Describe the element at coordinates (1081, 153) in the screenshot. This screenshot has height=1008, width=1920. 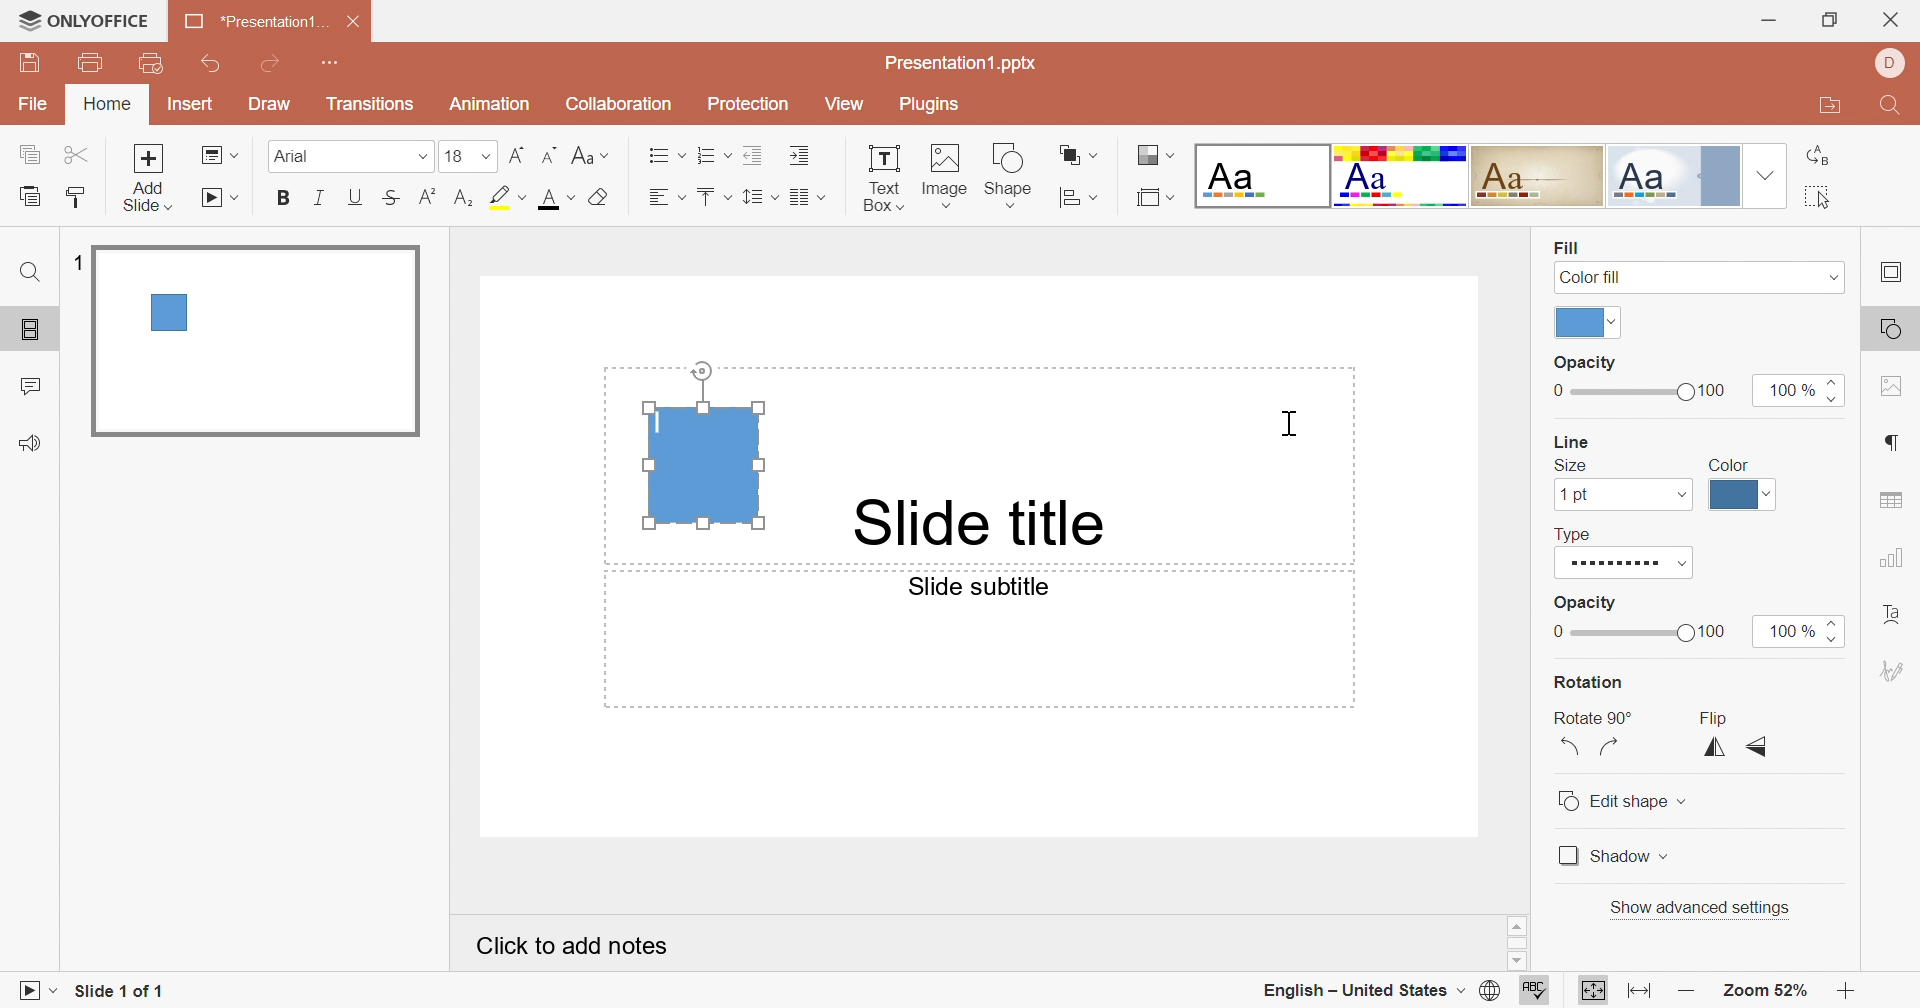
I see `Arrange shape` at that location.